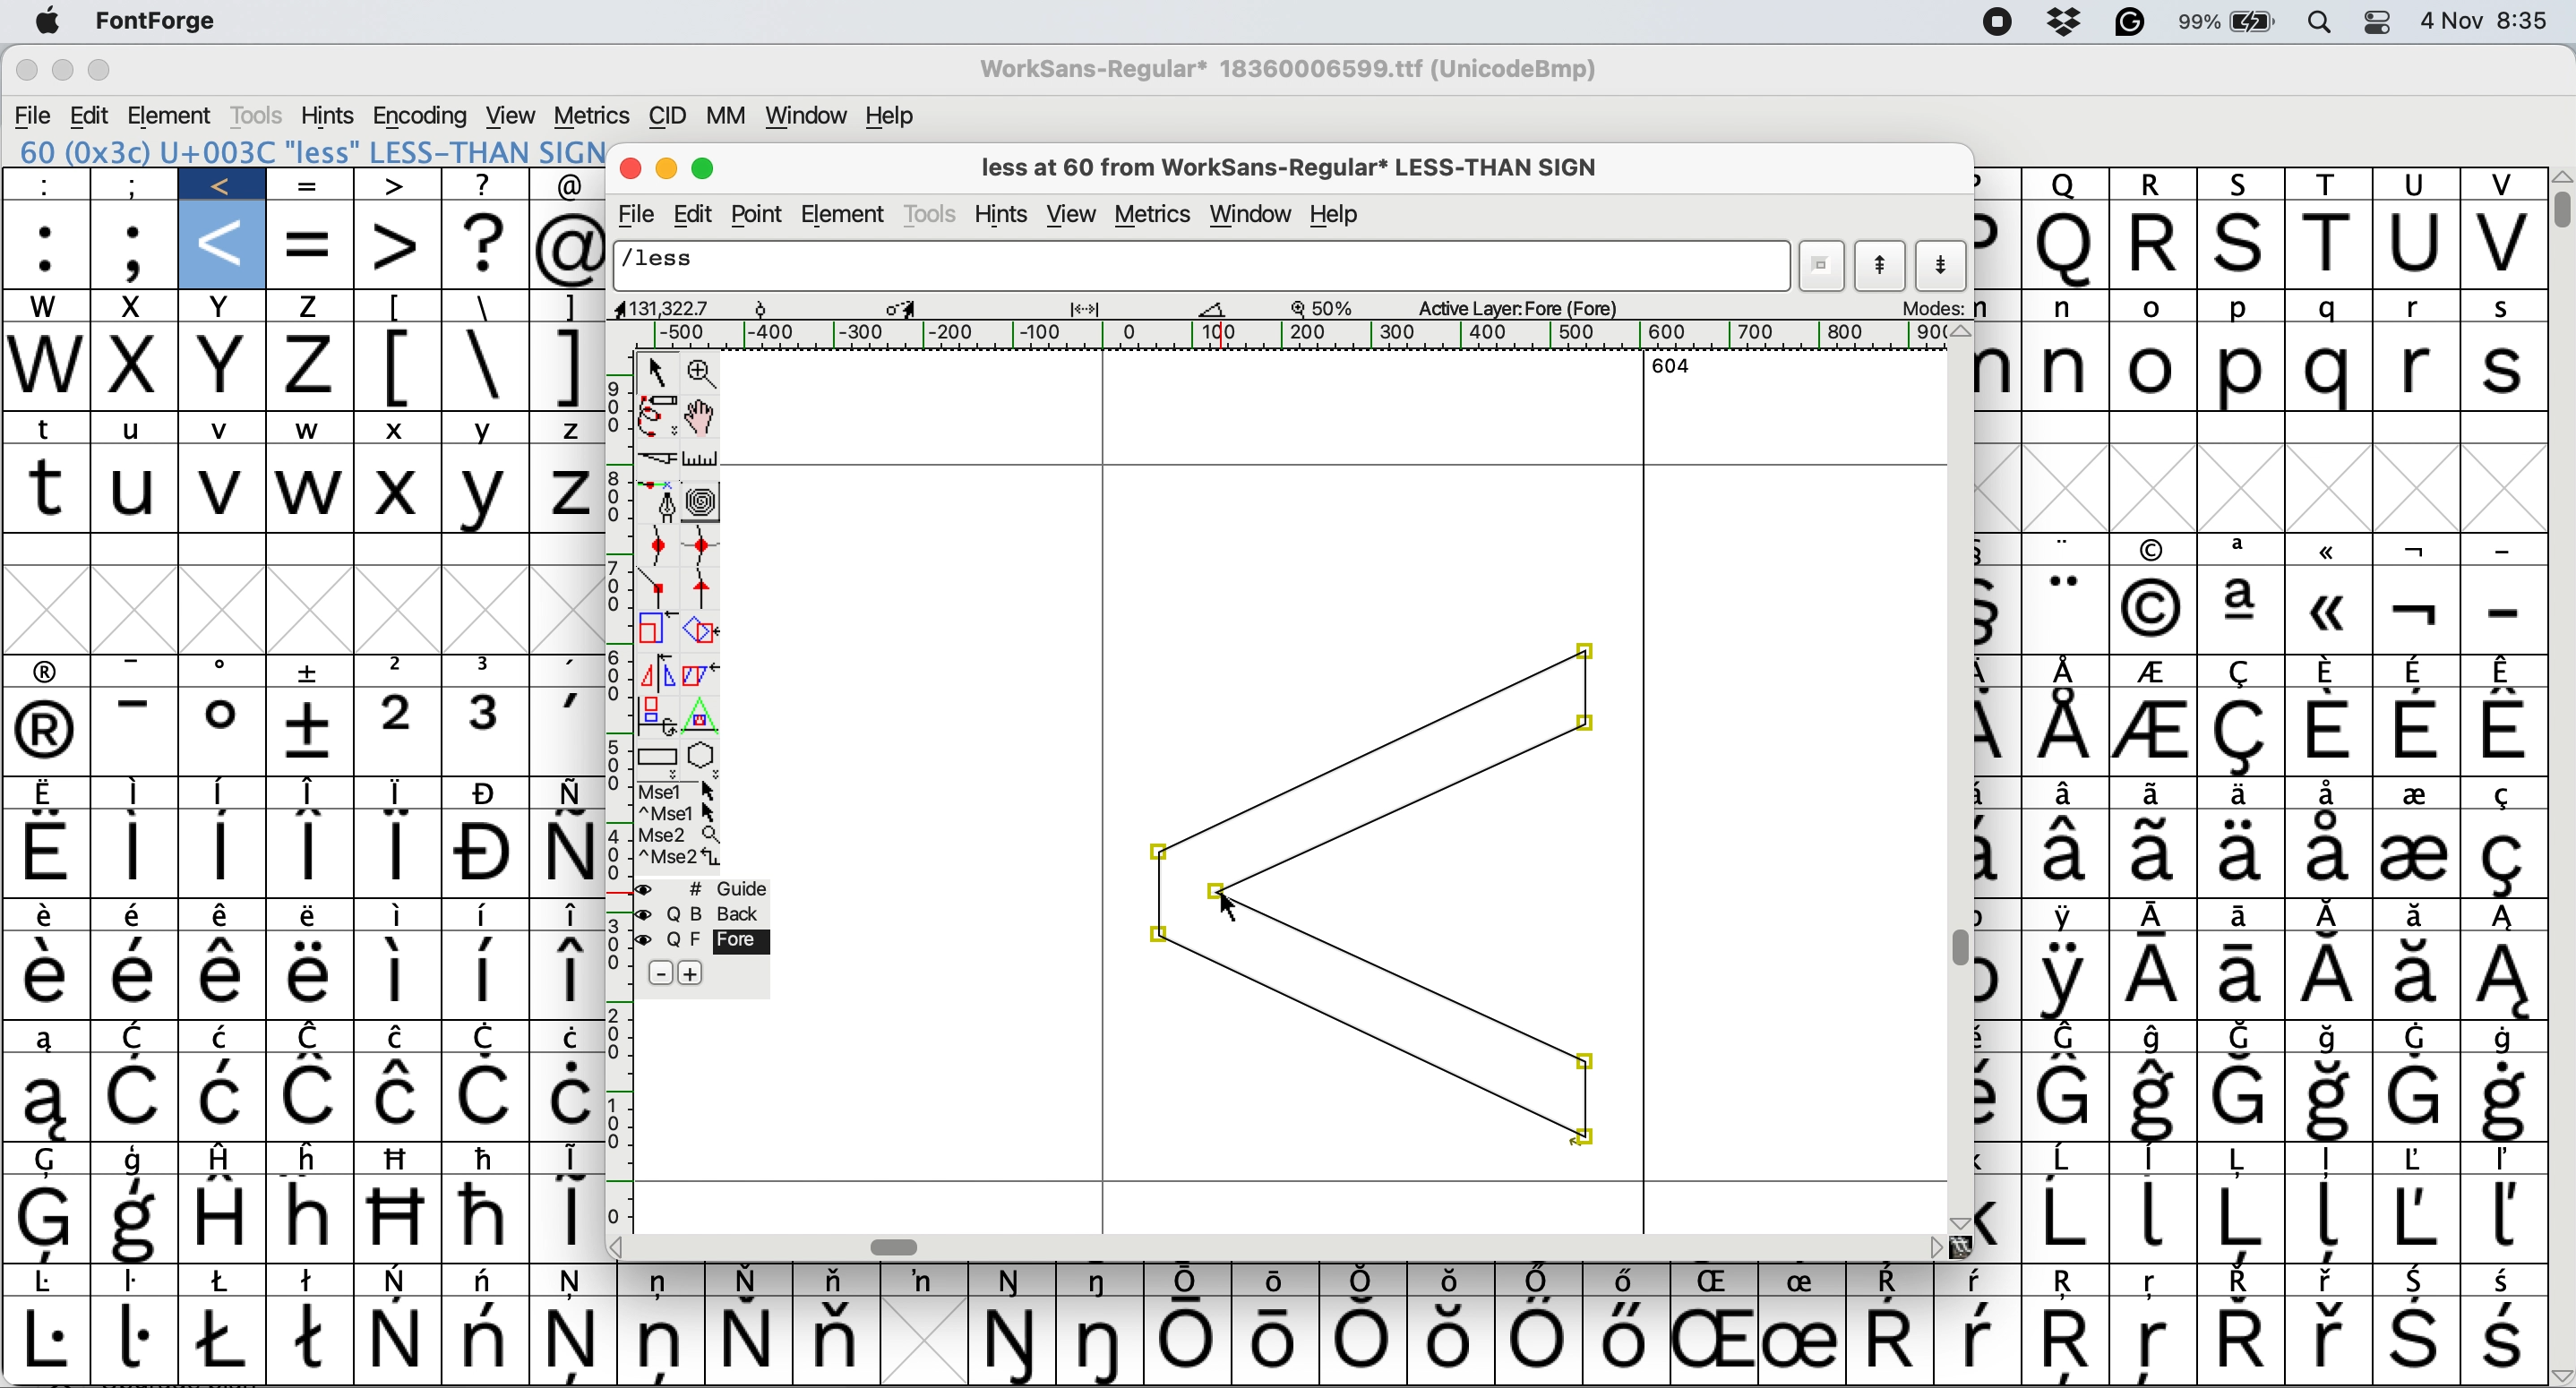 This screenshot has width=2576, height=1388. I want to click on Symbol, so click(2327, 1218).